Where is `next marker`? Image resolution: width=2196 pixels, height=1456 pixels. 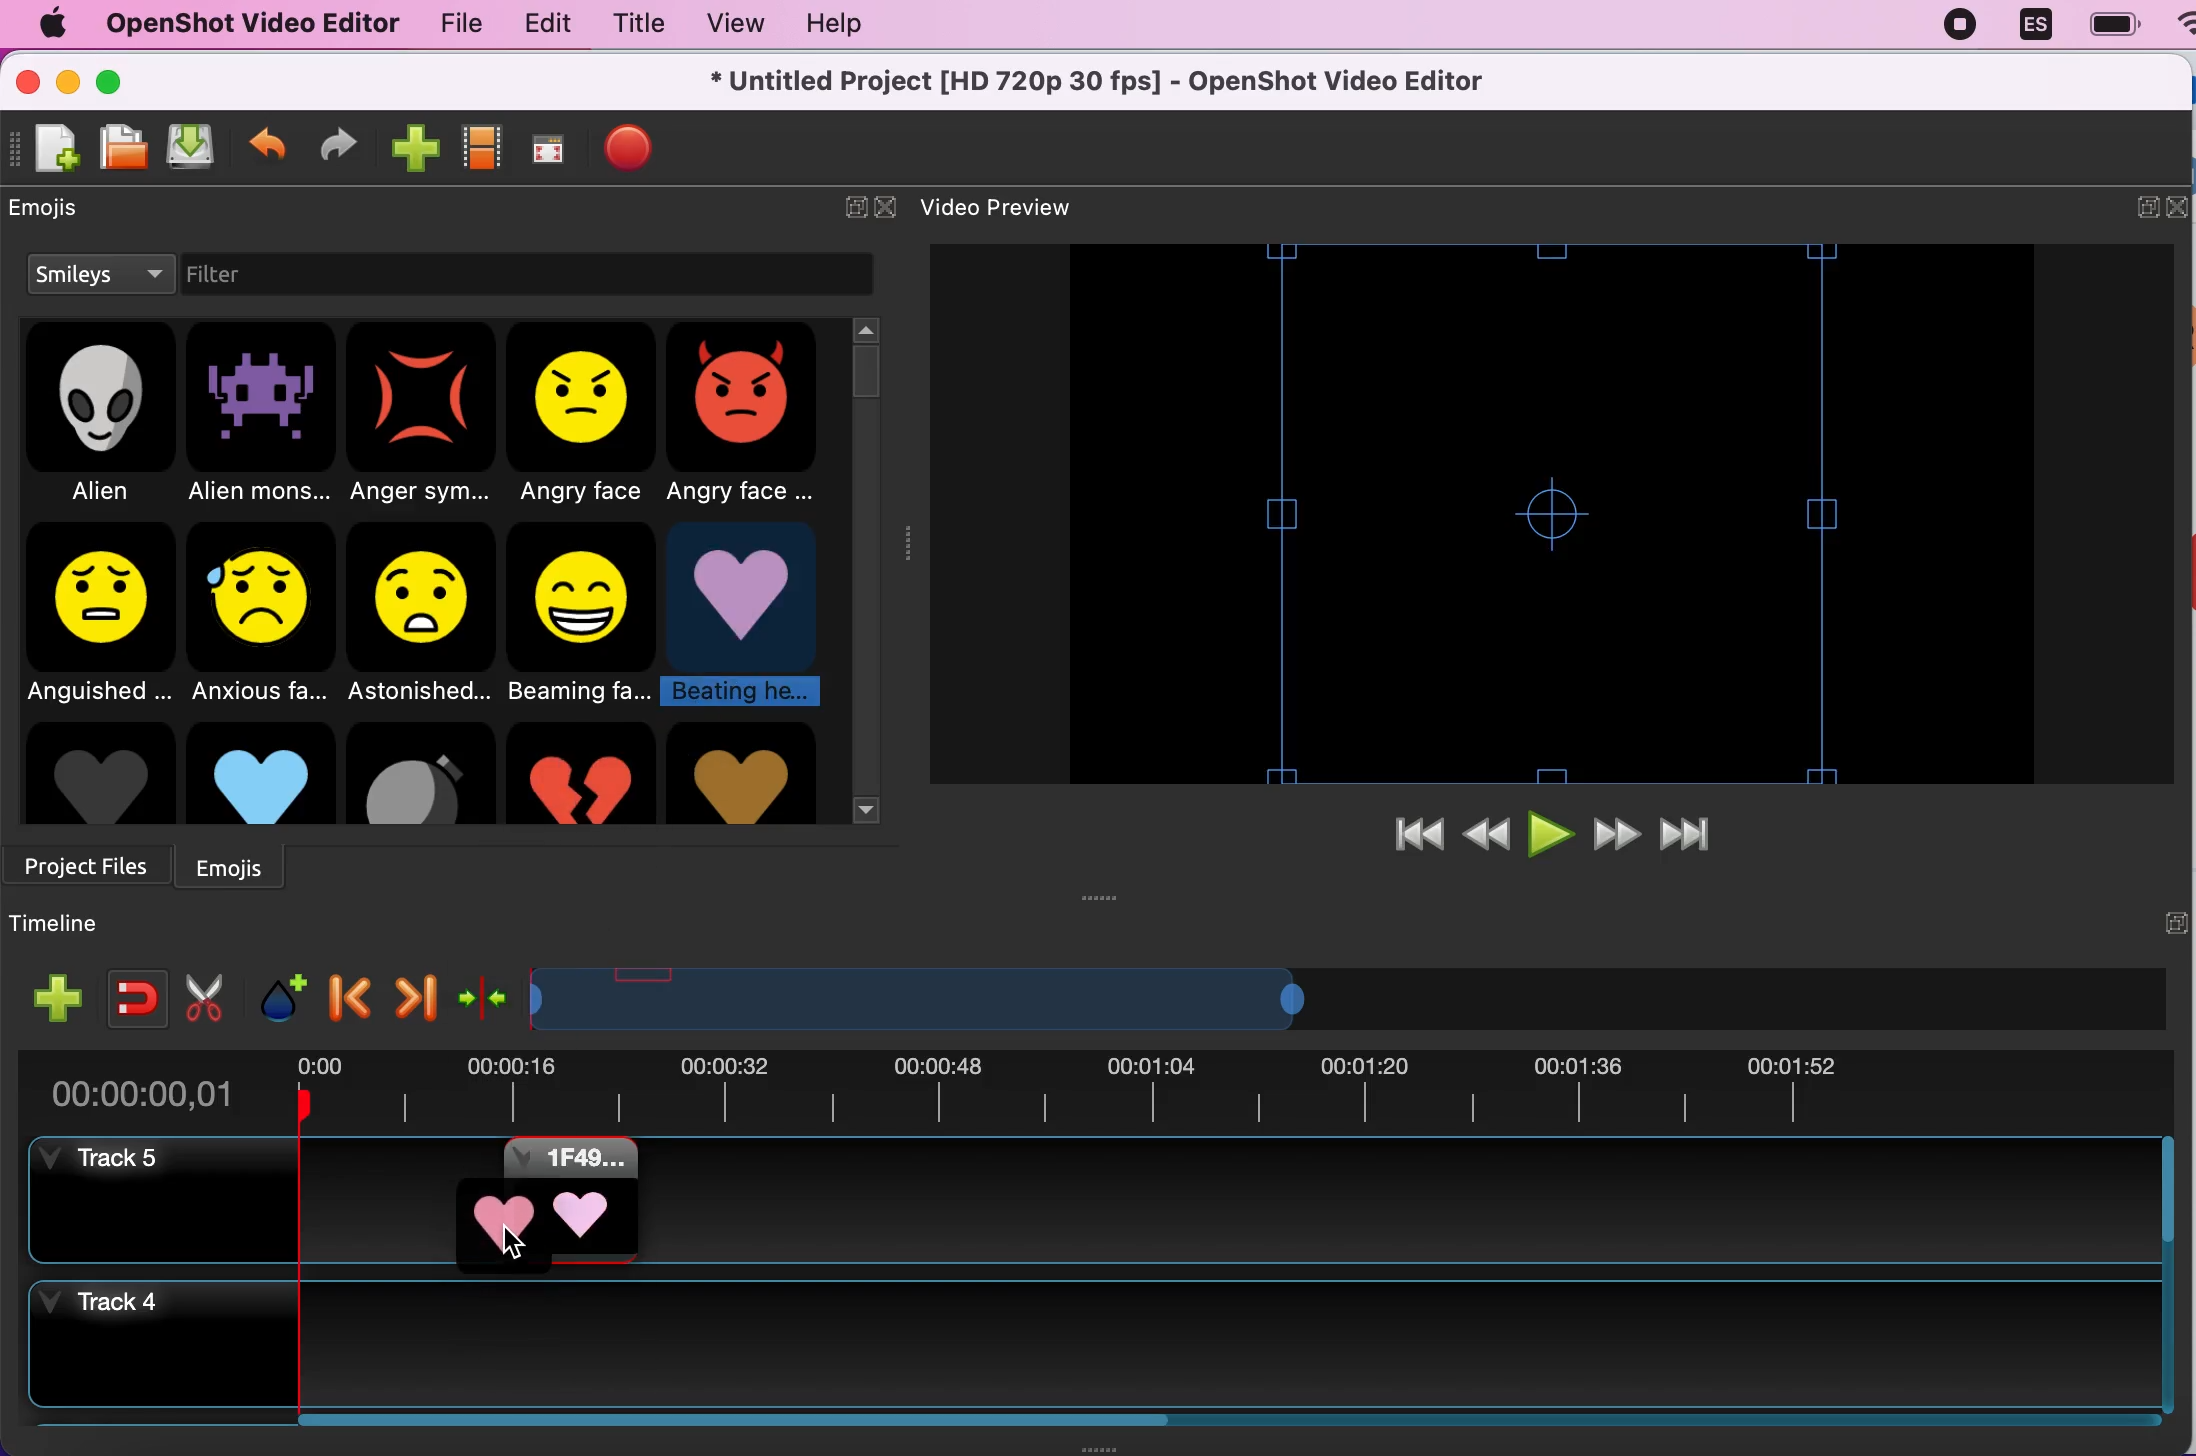
next marker is located at coordinates (412, 993).